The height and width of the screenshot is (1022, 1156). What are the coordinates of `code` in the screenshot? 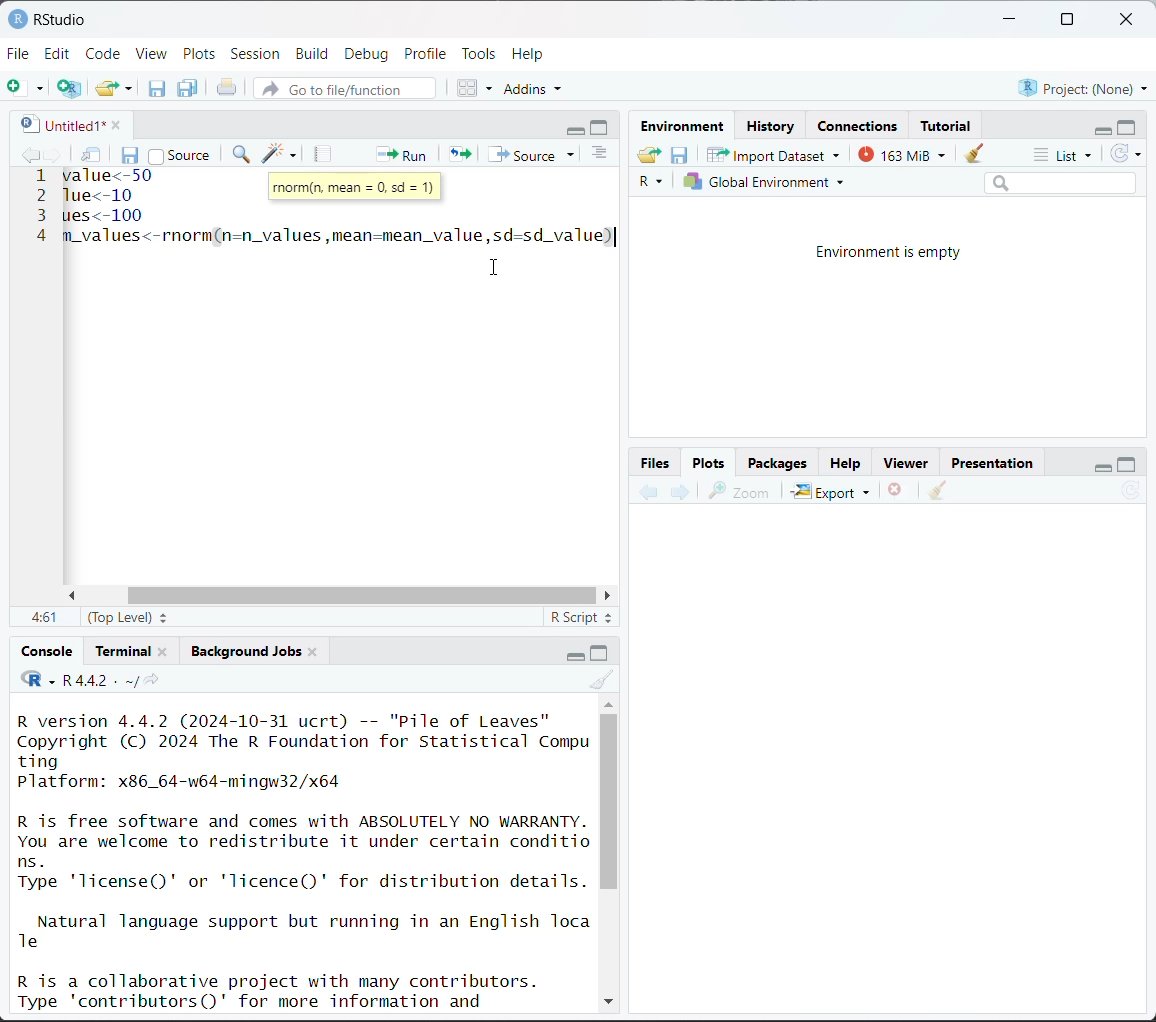 It's located at (37, 680).